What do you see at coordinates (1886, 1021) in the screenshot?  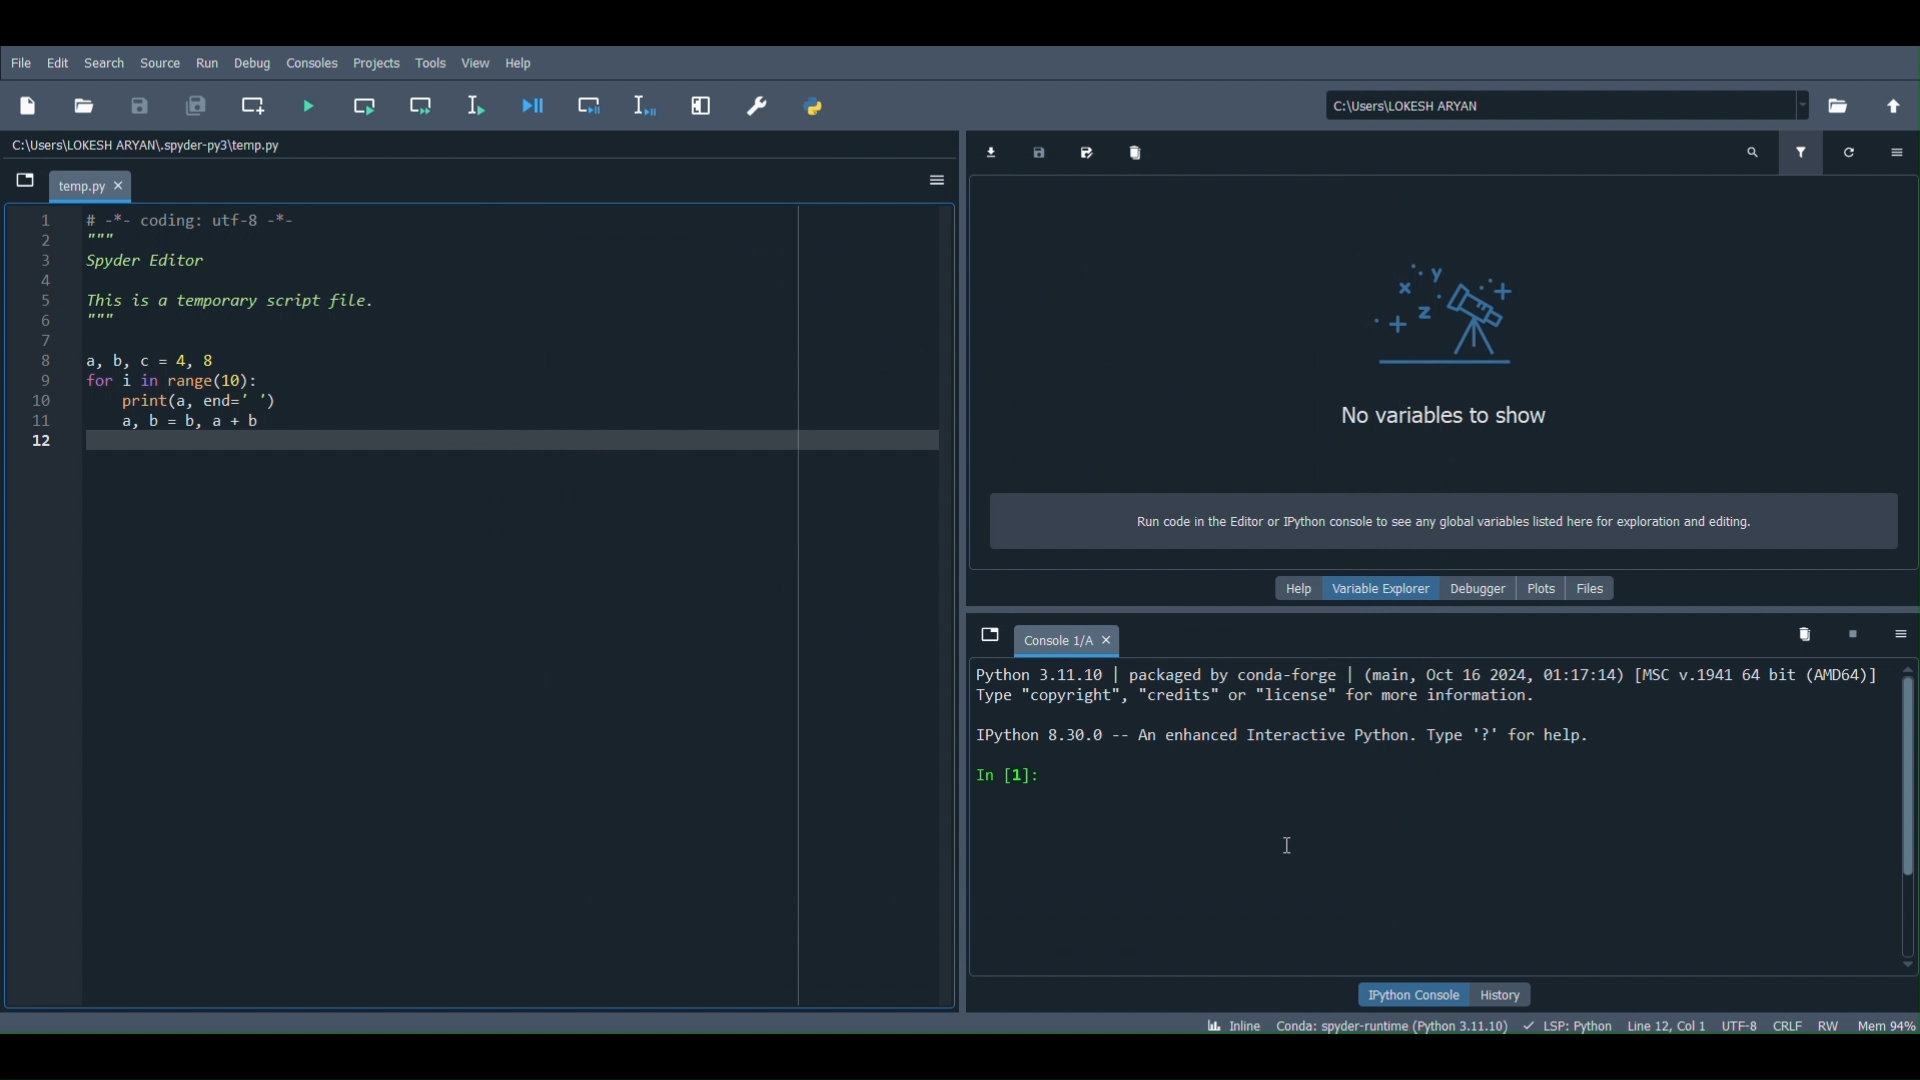 I see `Global memory usage` at bounding box center [1886, 1021].